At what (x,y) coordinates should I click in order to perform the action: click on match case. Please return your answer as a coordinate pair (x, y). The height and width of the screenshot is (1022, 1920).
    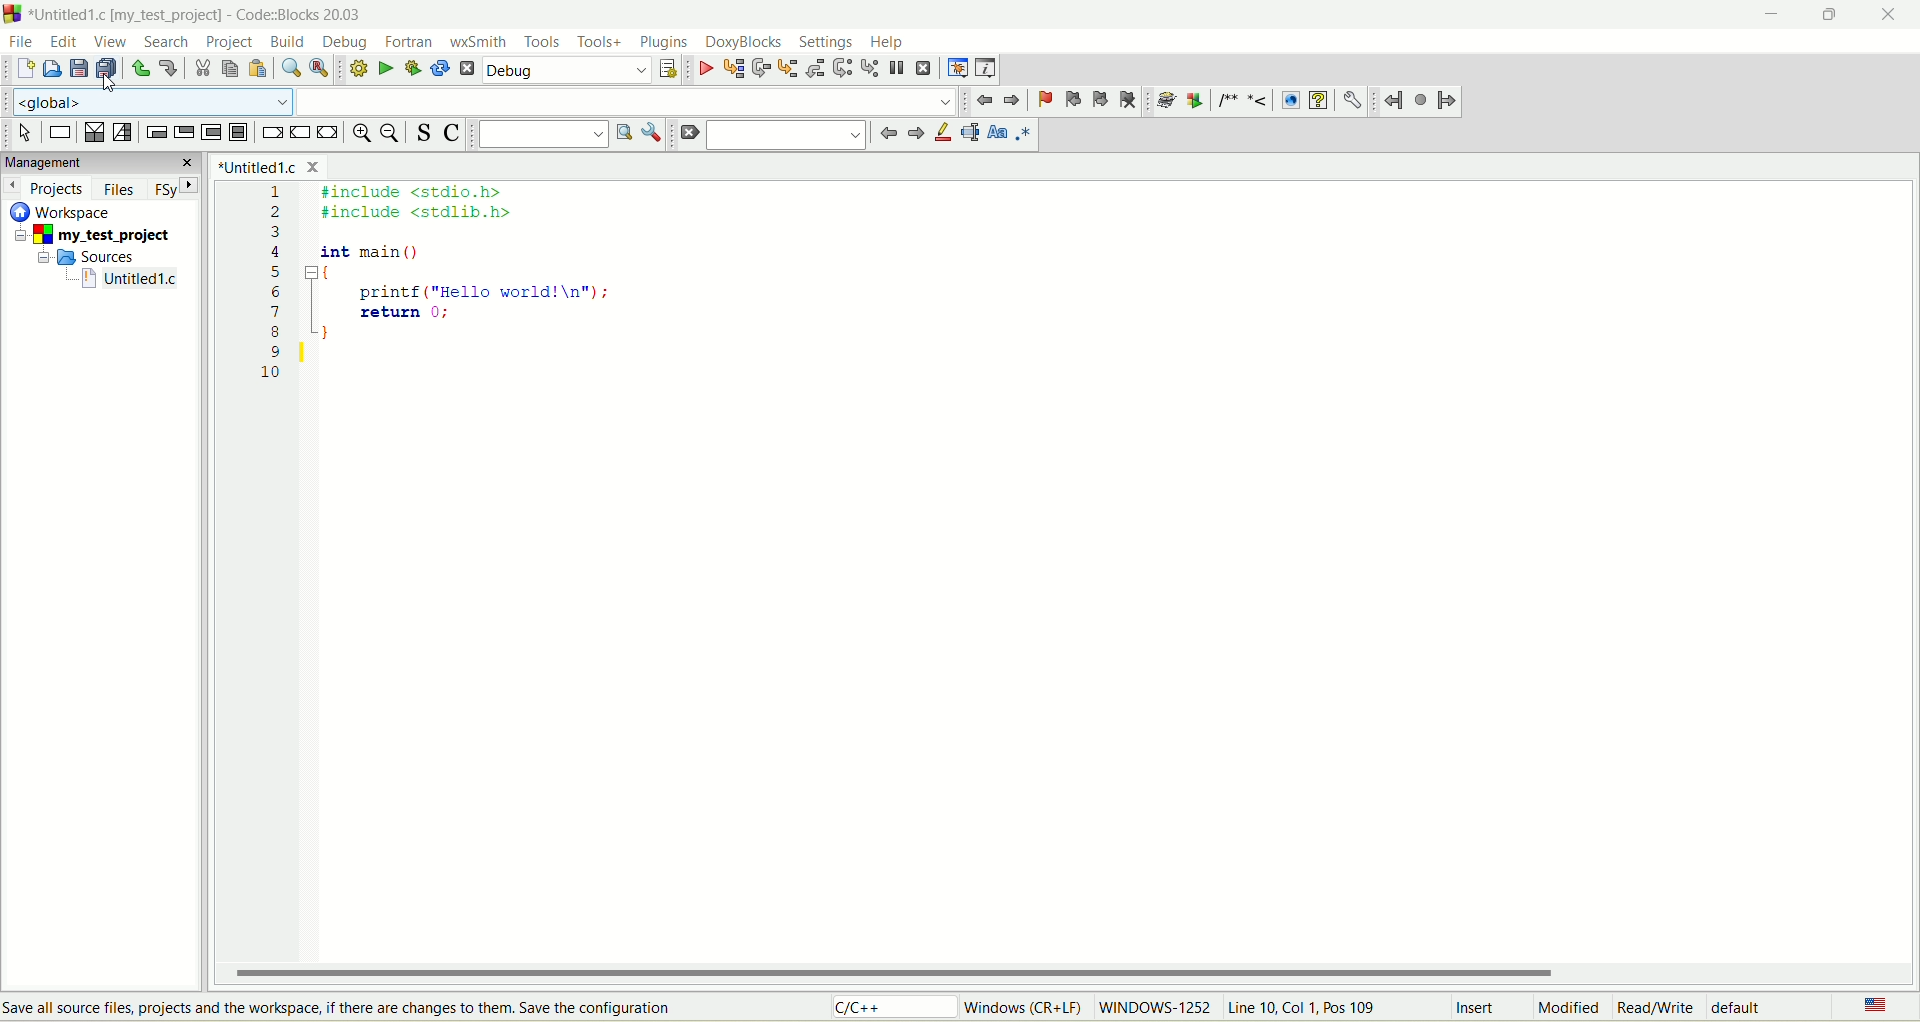
    Looking at the image, I should click on (996, 136).